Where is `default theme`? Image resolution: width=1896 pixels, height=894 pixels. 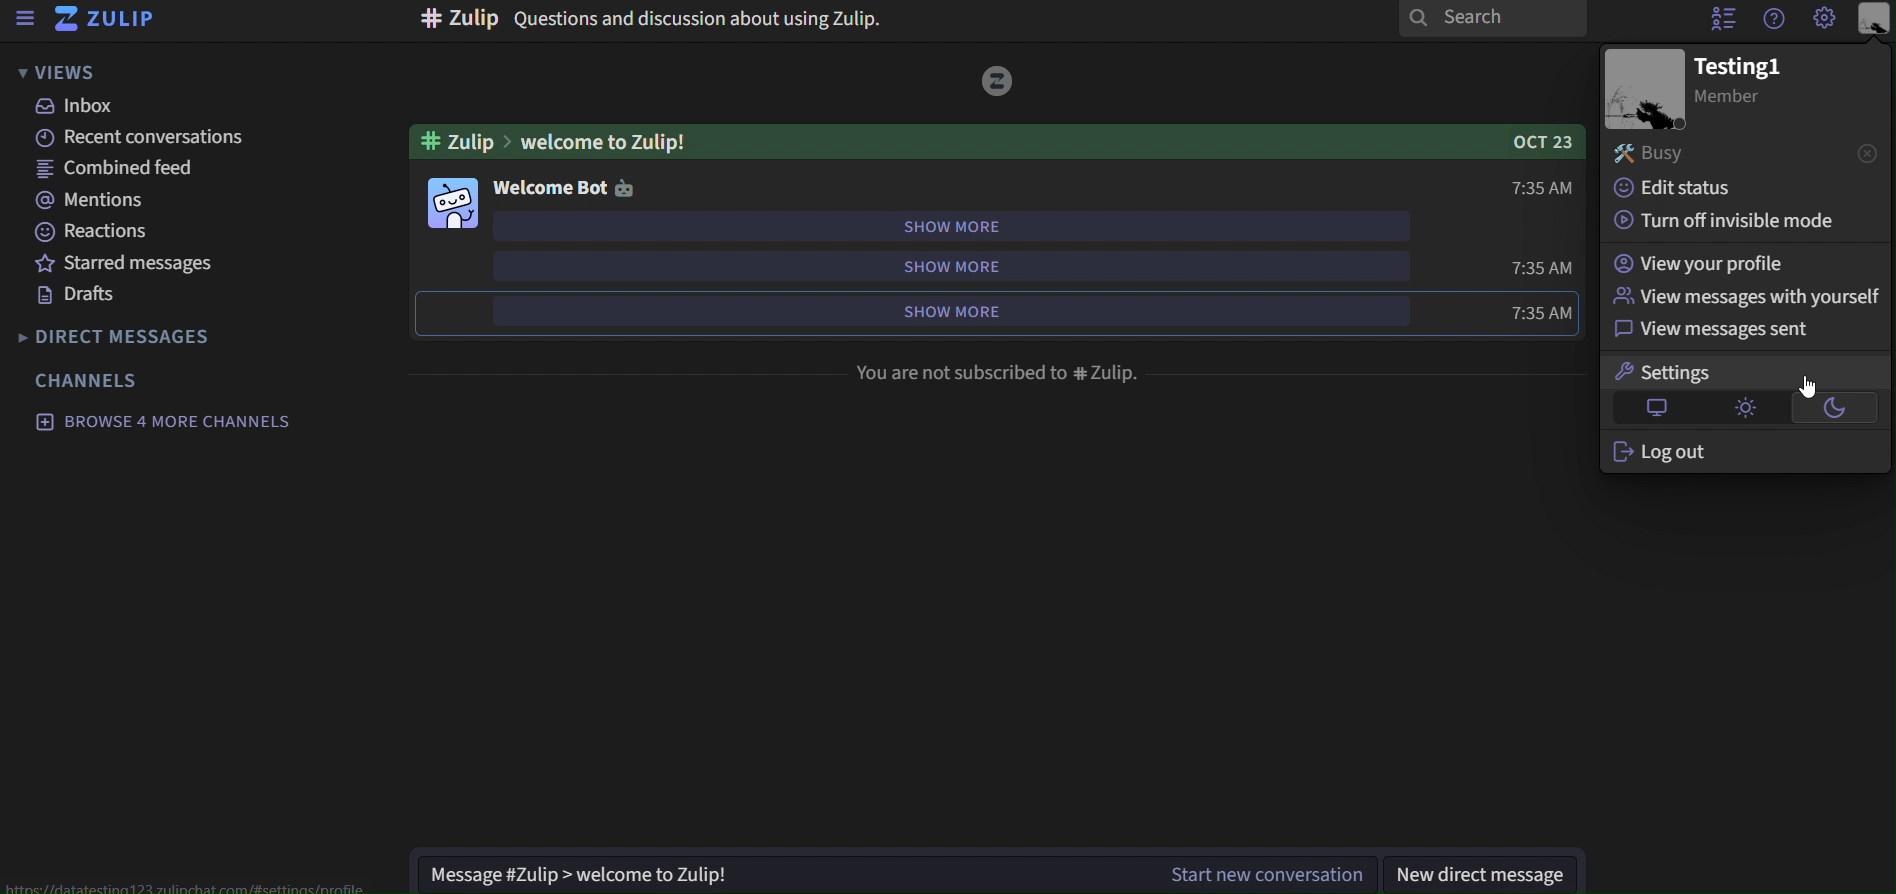
default theme is located at coordinates (1653, 407).